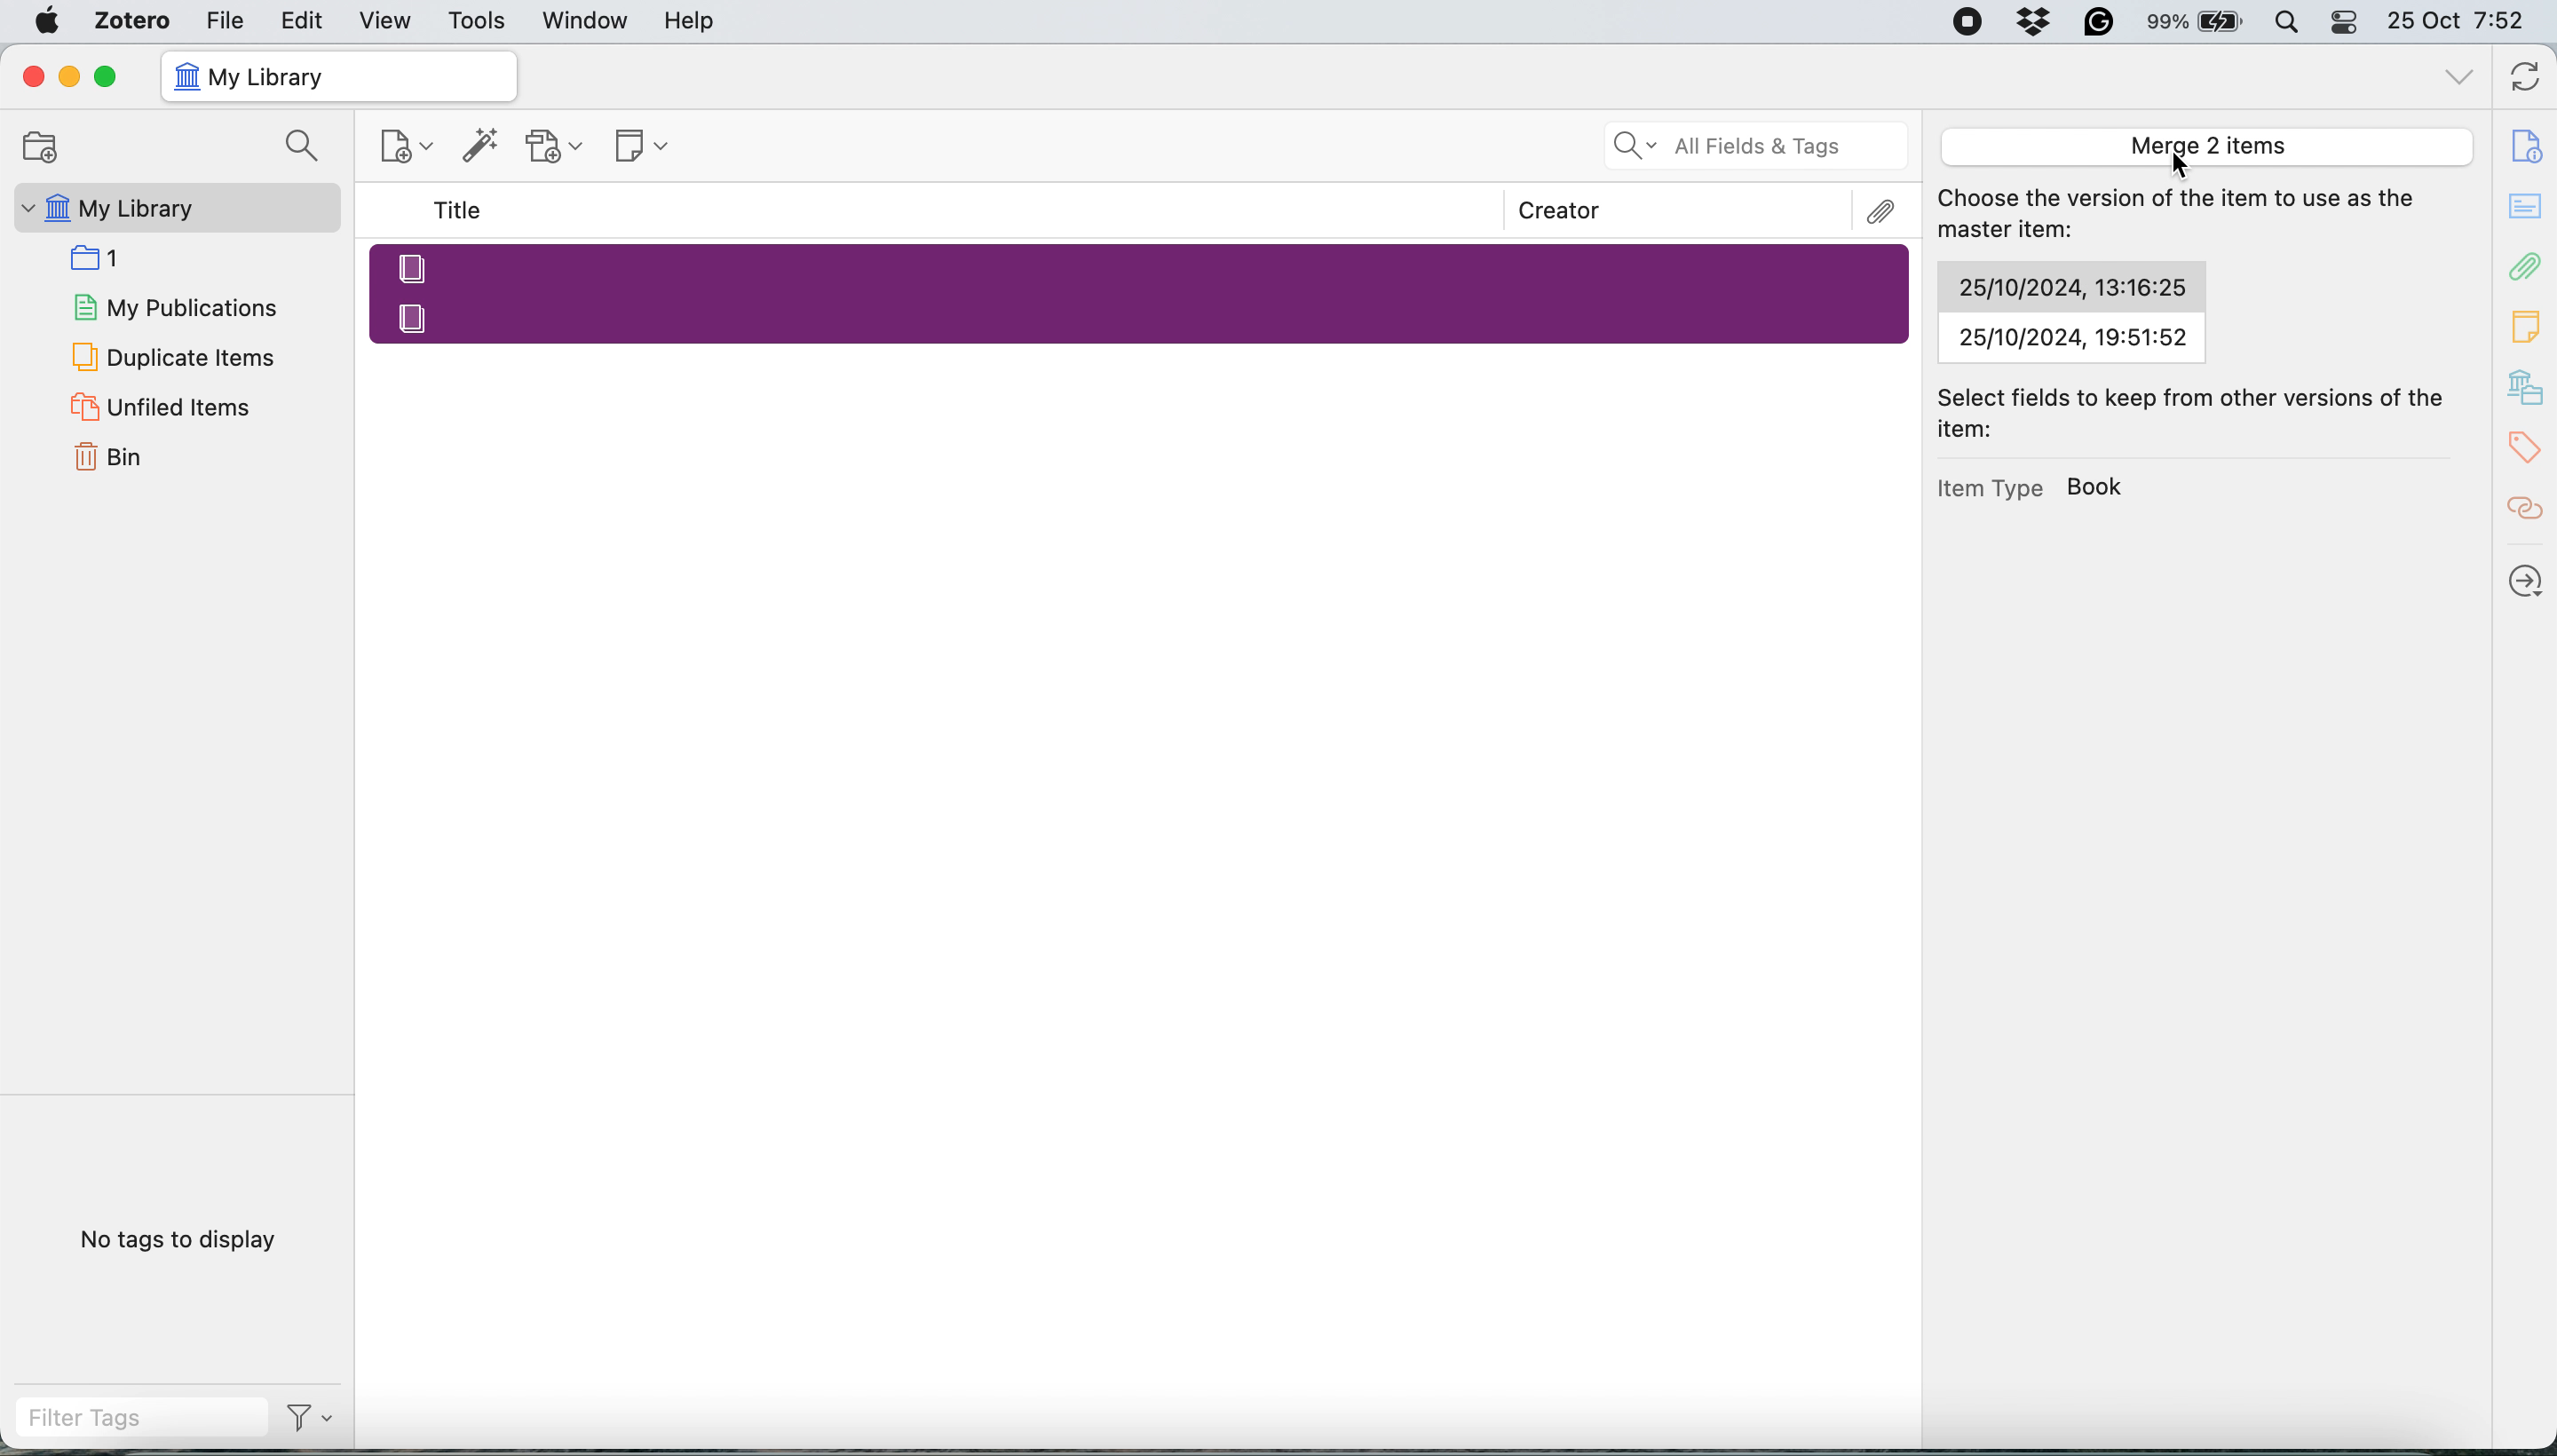 This screenshot has height=1456, width=2557. I want to click on My Library, so click(337, 77).